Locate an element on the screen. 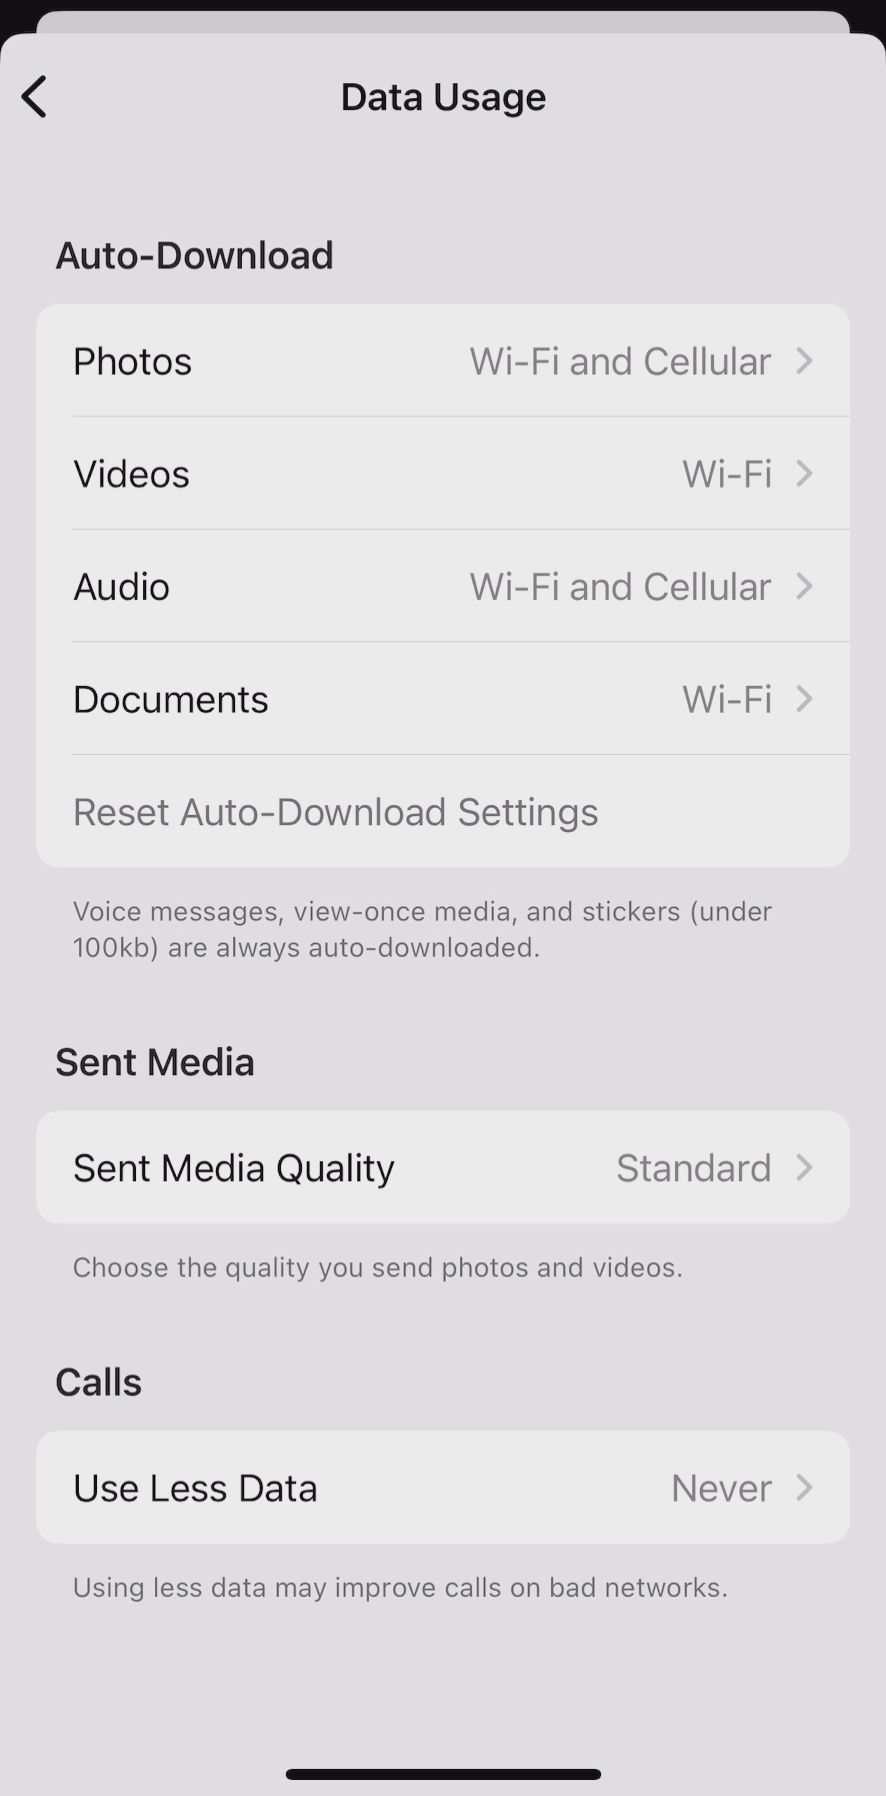  Videos Wi-Fi is located at coordinates (446, 479).